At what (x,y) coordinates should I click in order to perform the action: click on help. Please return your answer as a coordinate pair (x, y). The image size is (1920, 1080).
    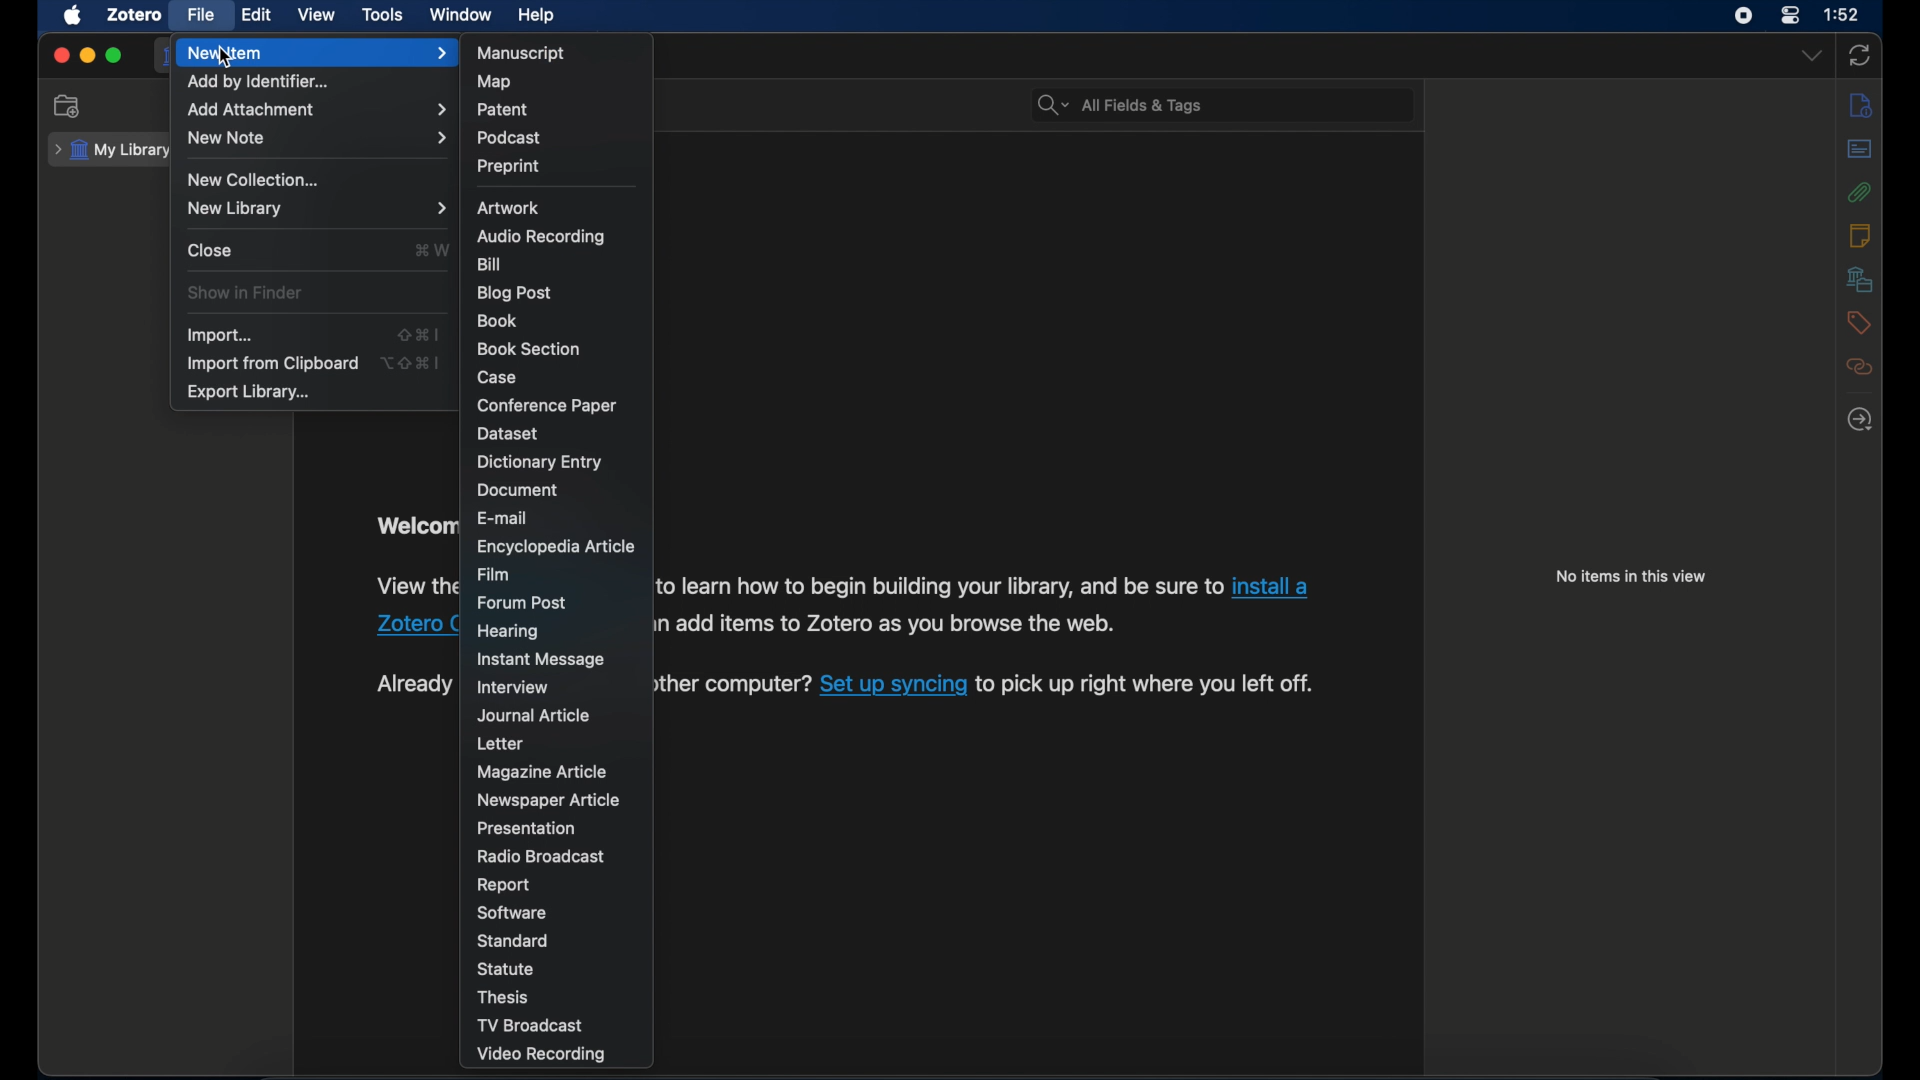
    Looking at the image, I should click on (536, 14).